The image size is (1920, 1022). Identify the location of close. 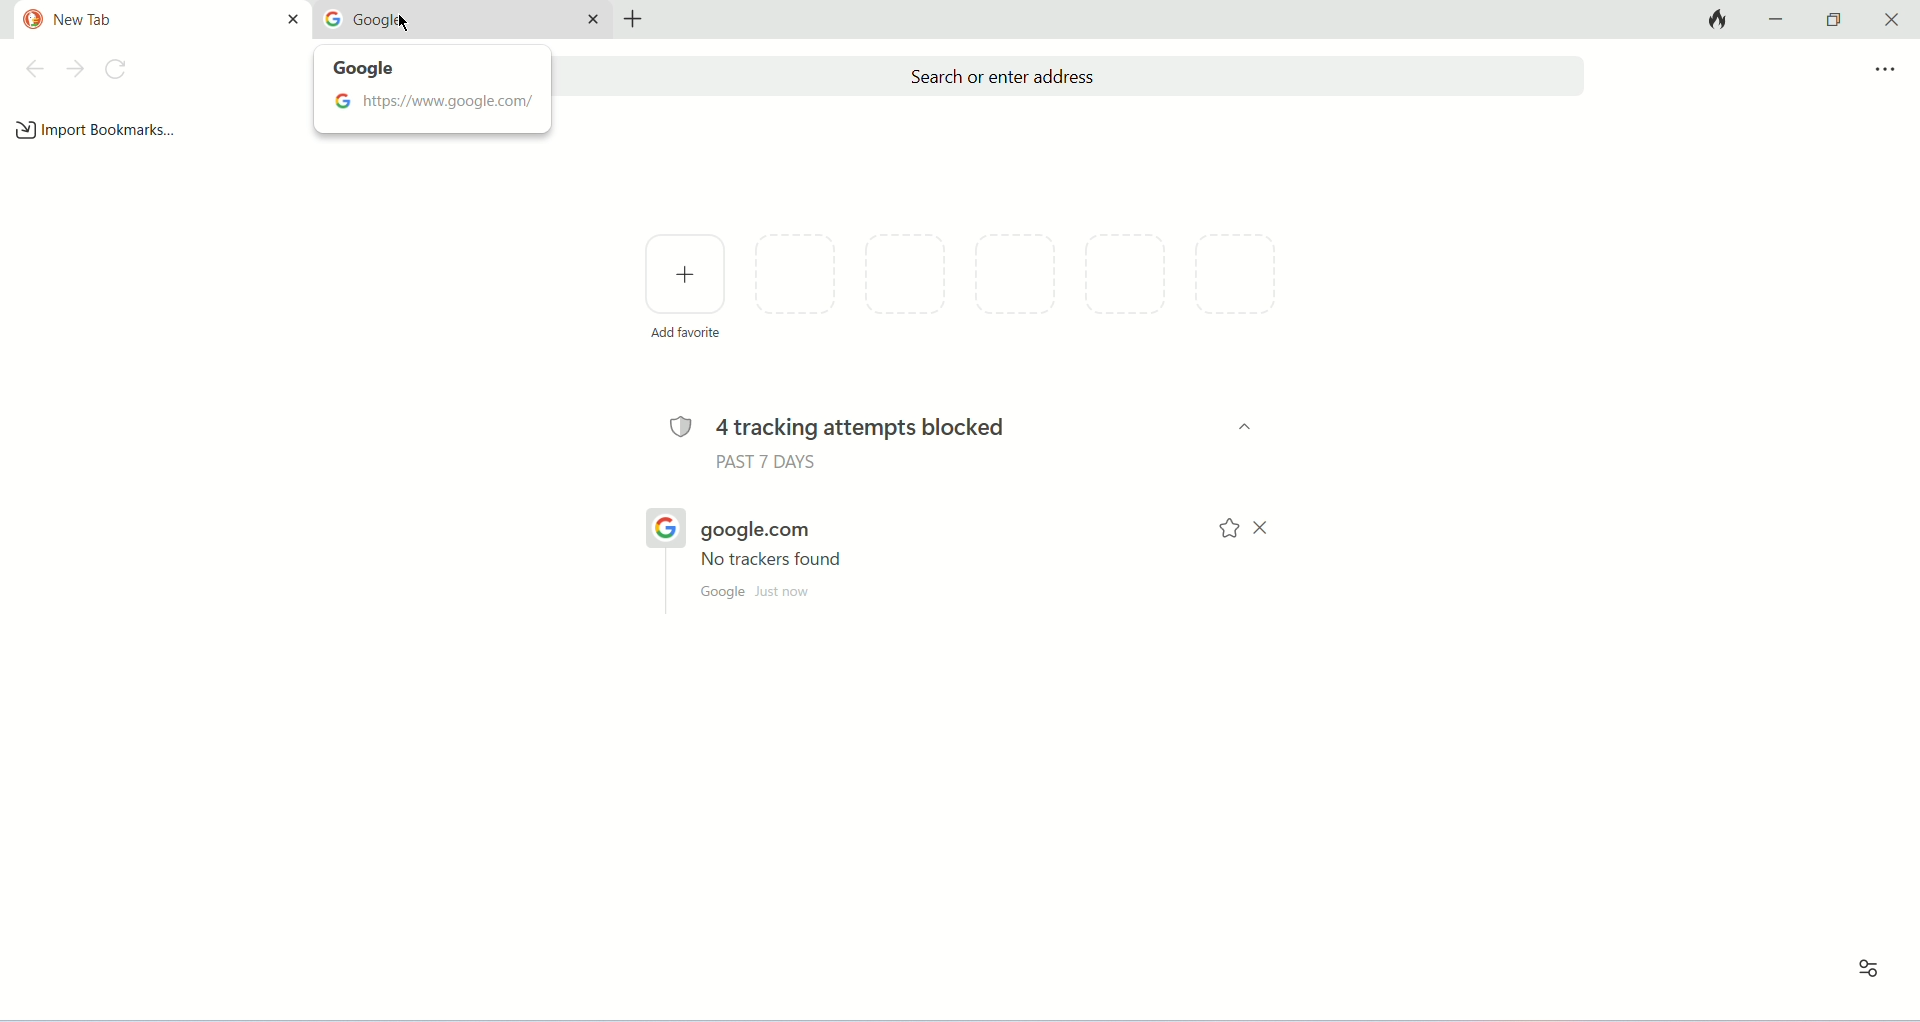
(1267, 531).